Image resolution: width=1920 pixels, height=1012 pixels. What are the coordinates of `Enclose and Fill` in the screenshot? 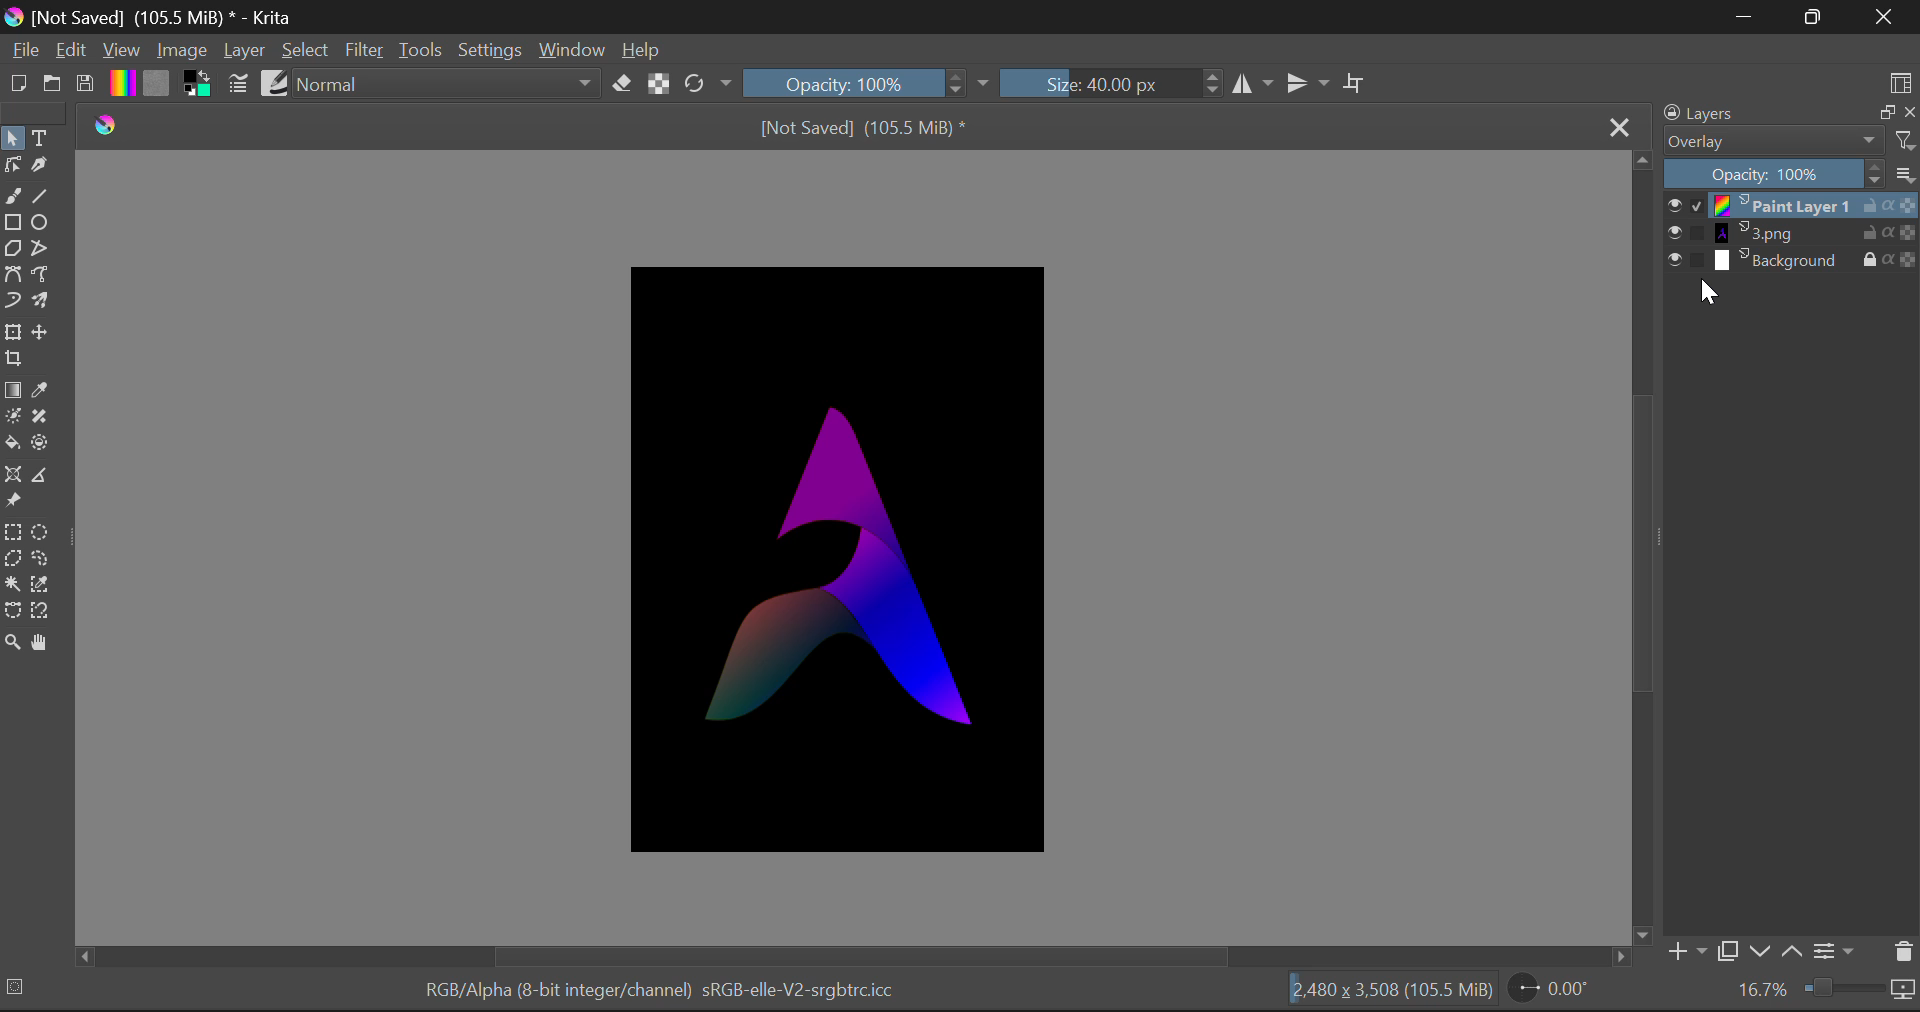 It's located at (40, 442).